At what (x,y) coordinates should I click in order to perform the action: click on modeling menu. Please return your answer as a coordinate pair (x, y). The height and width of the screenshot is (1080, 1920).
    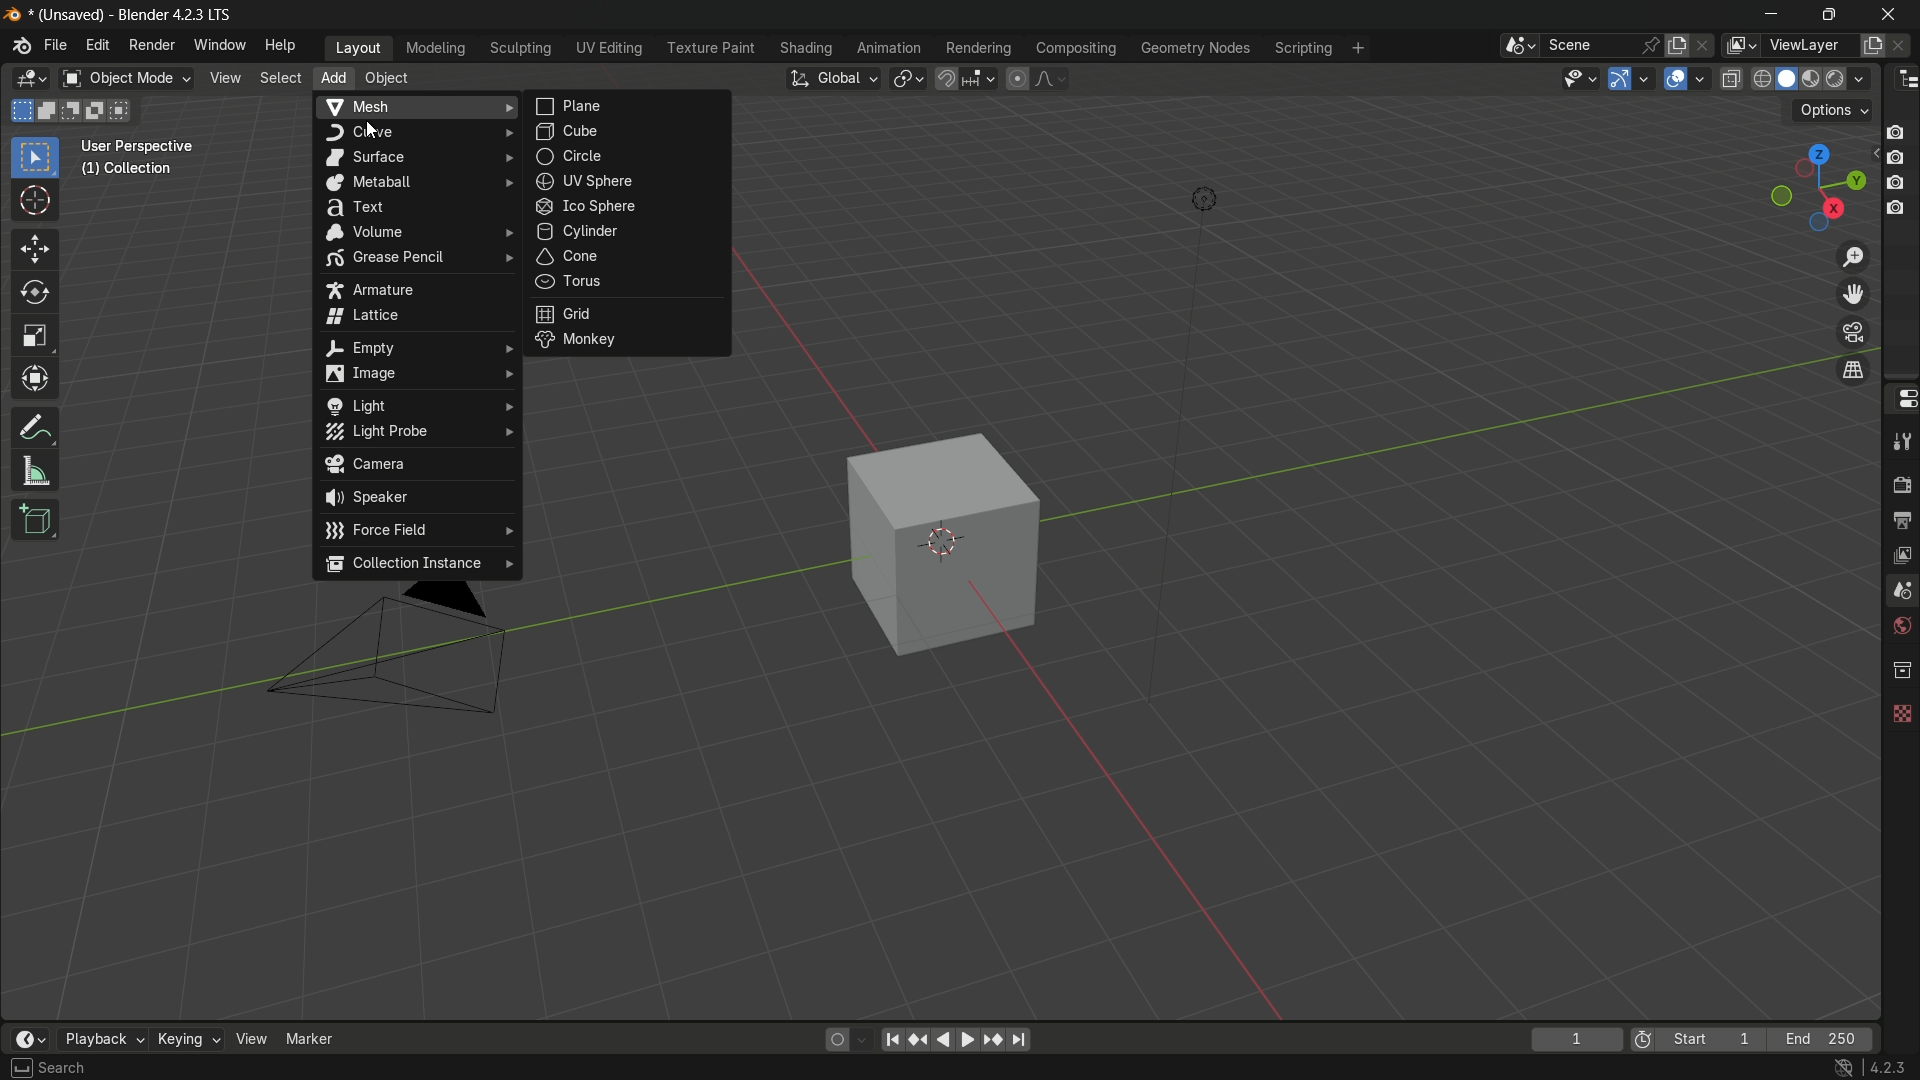
    Looking at the image, I should click on (435, 49).